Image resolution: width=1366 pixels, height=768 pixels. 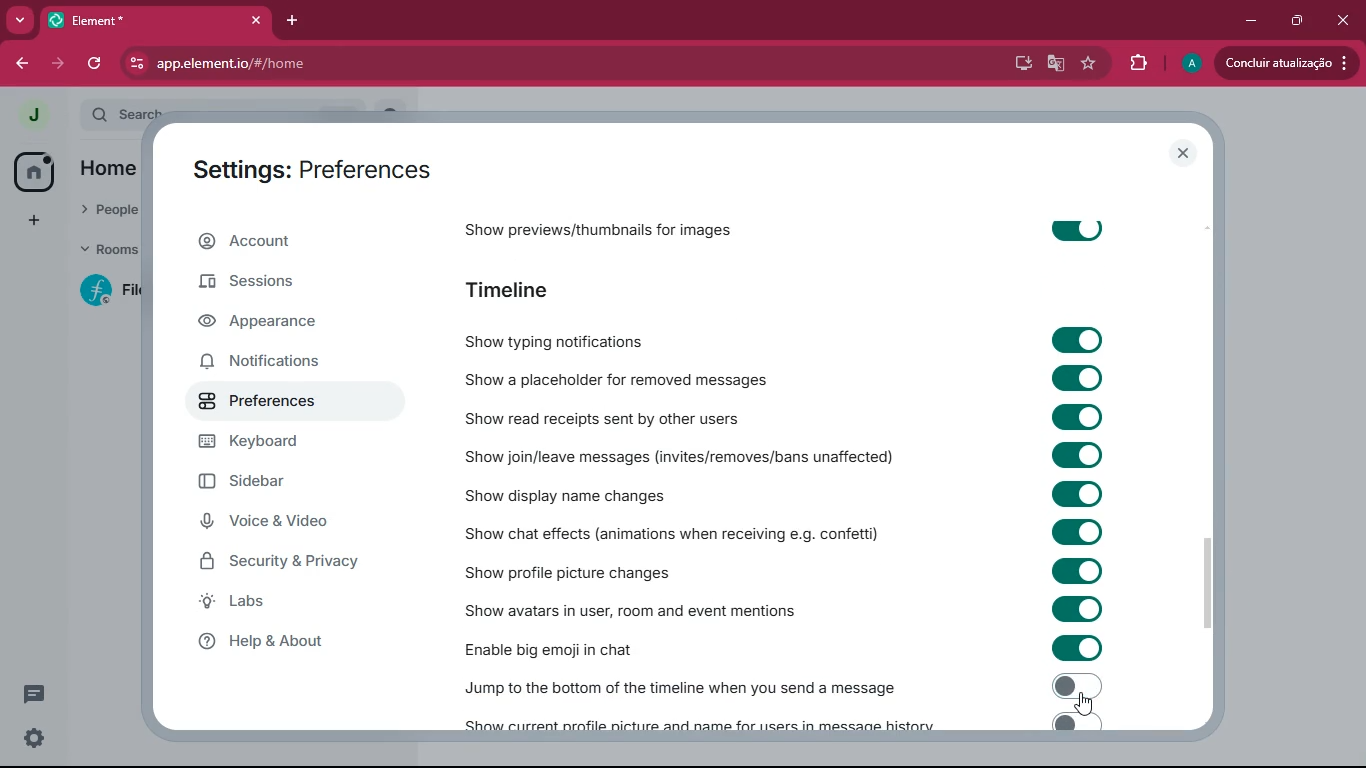 What do you see at coordinates (275, 481) in the screenshot?
I see `sidebar` at bounding box center [275, 481].